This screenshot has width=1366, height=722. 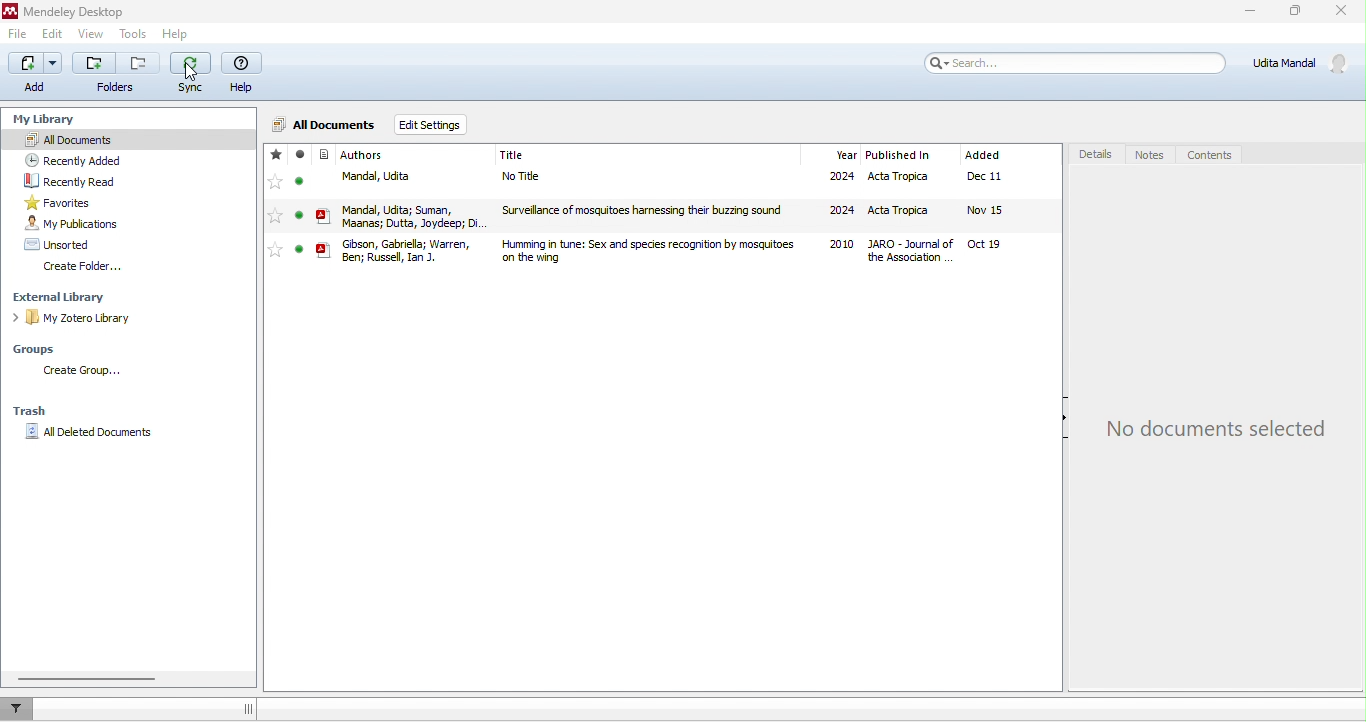 I want to click on folders, so click(x=114, y=75).